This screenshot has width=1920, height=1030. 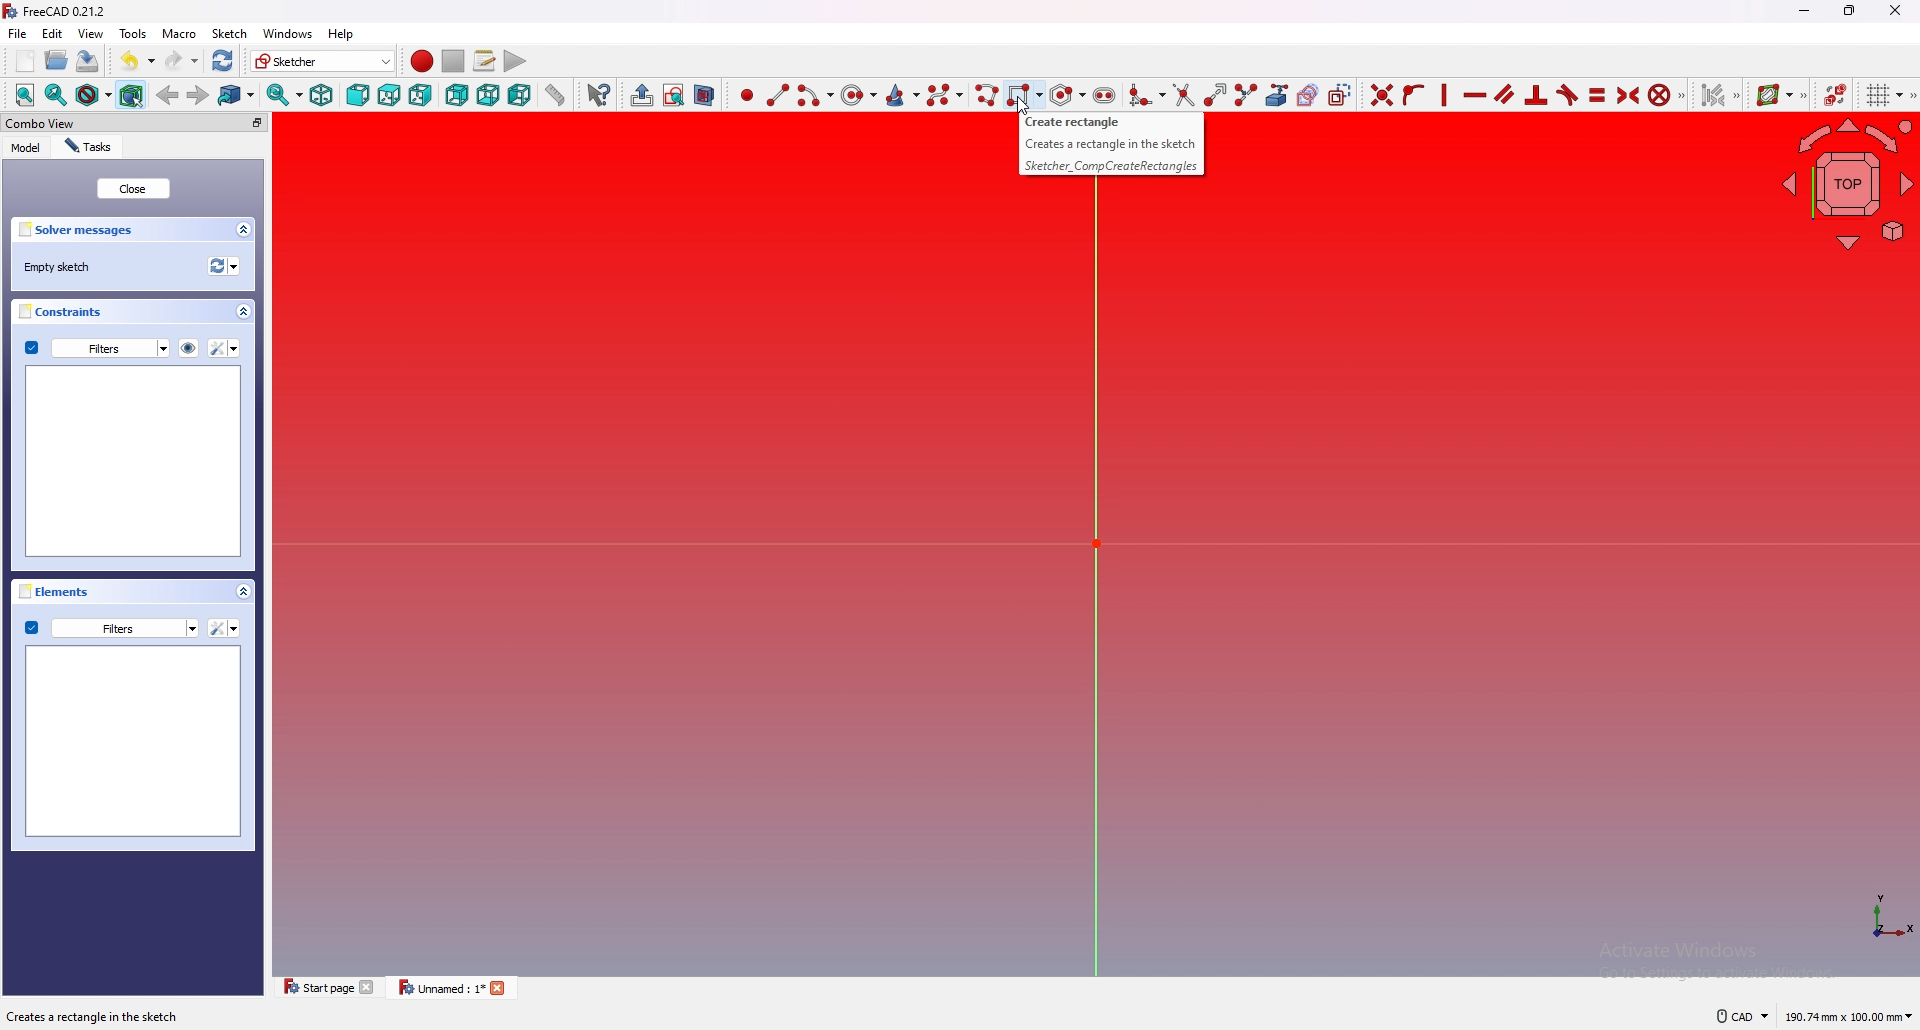 I want to click on measure distance, so click(x=556, y=95).